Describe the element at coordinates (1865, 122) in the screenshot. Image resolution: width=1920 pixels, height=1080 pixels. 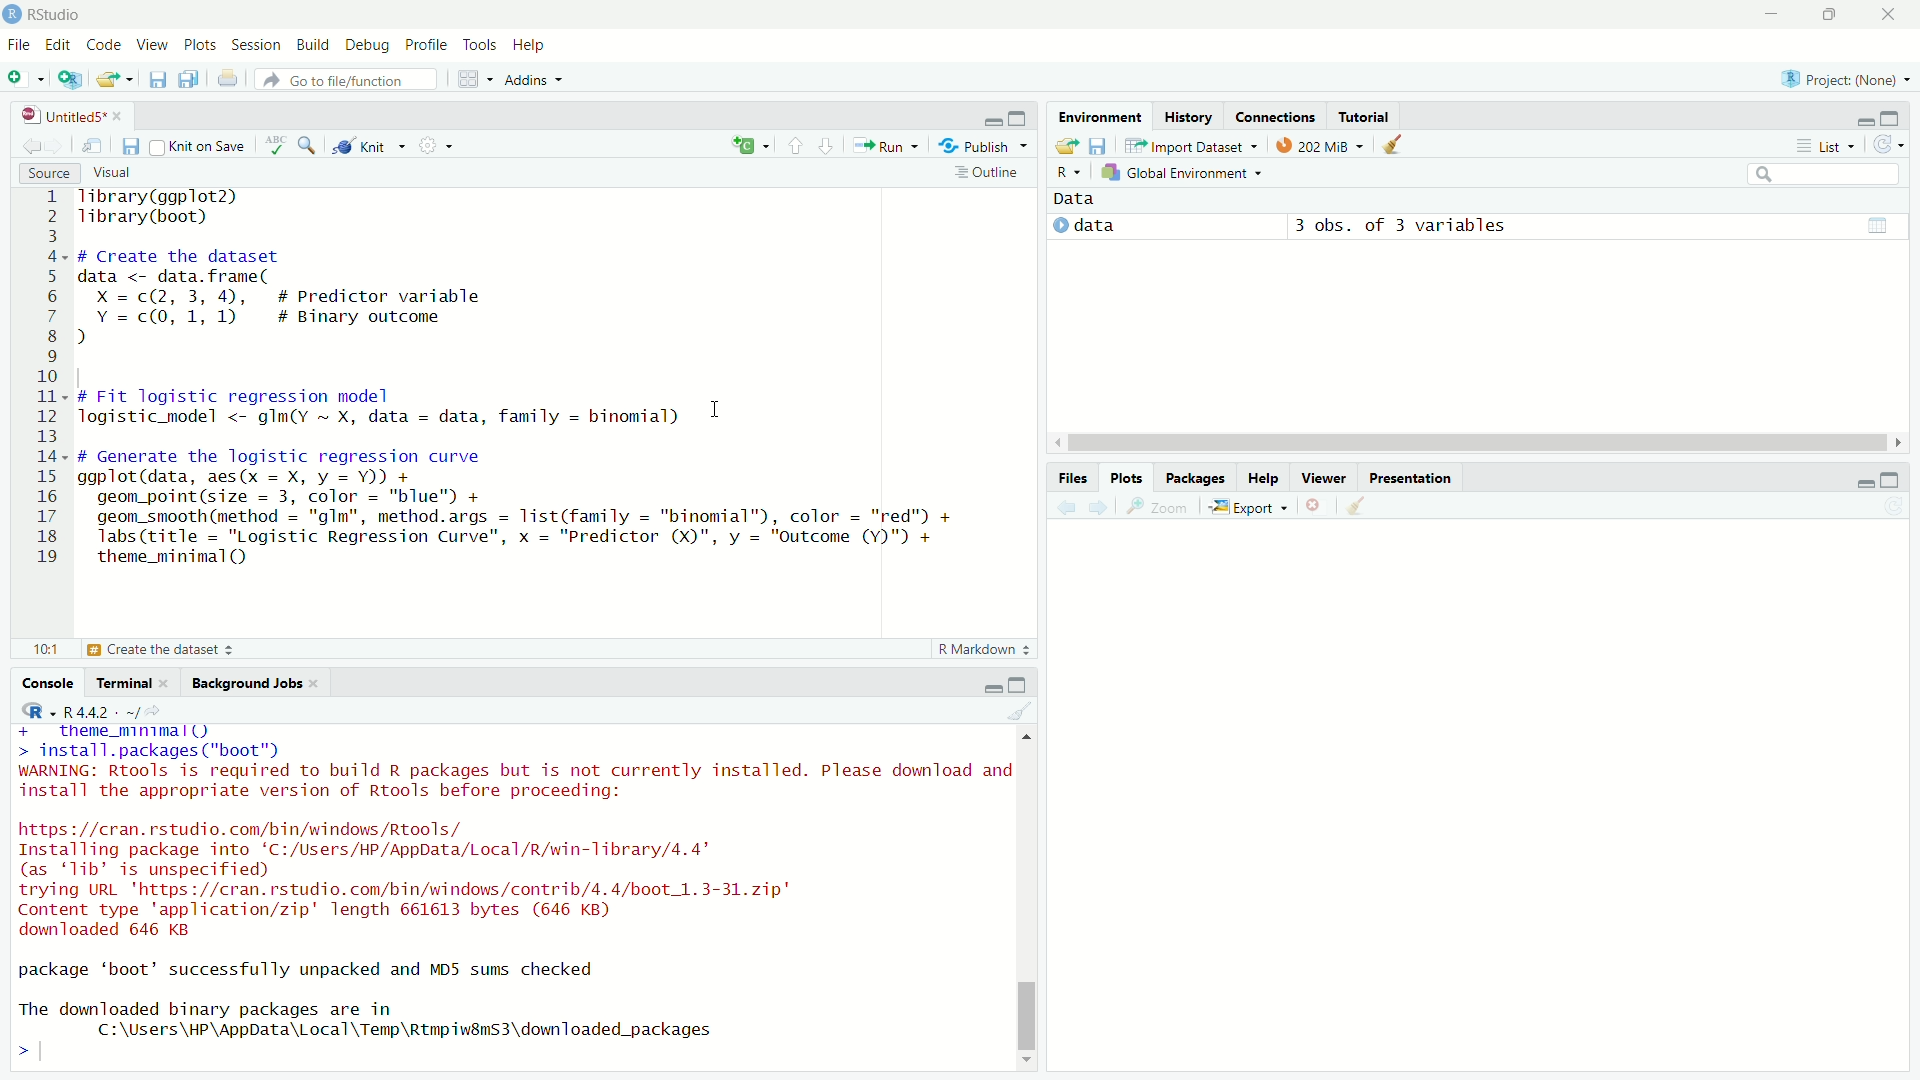
I see `minimize` at that location.